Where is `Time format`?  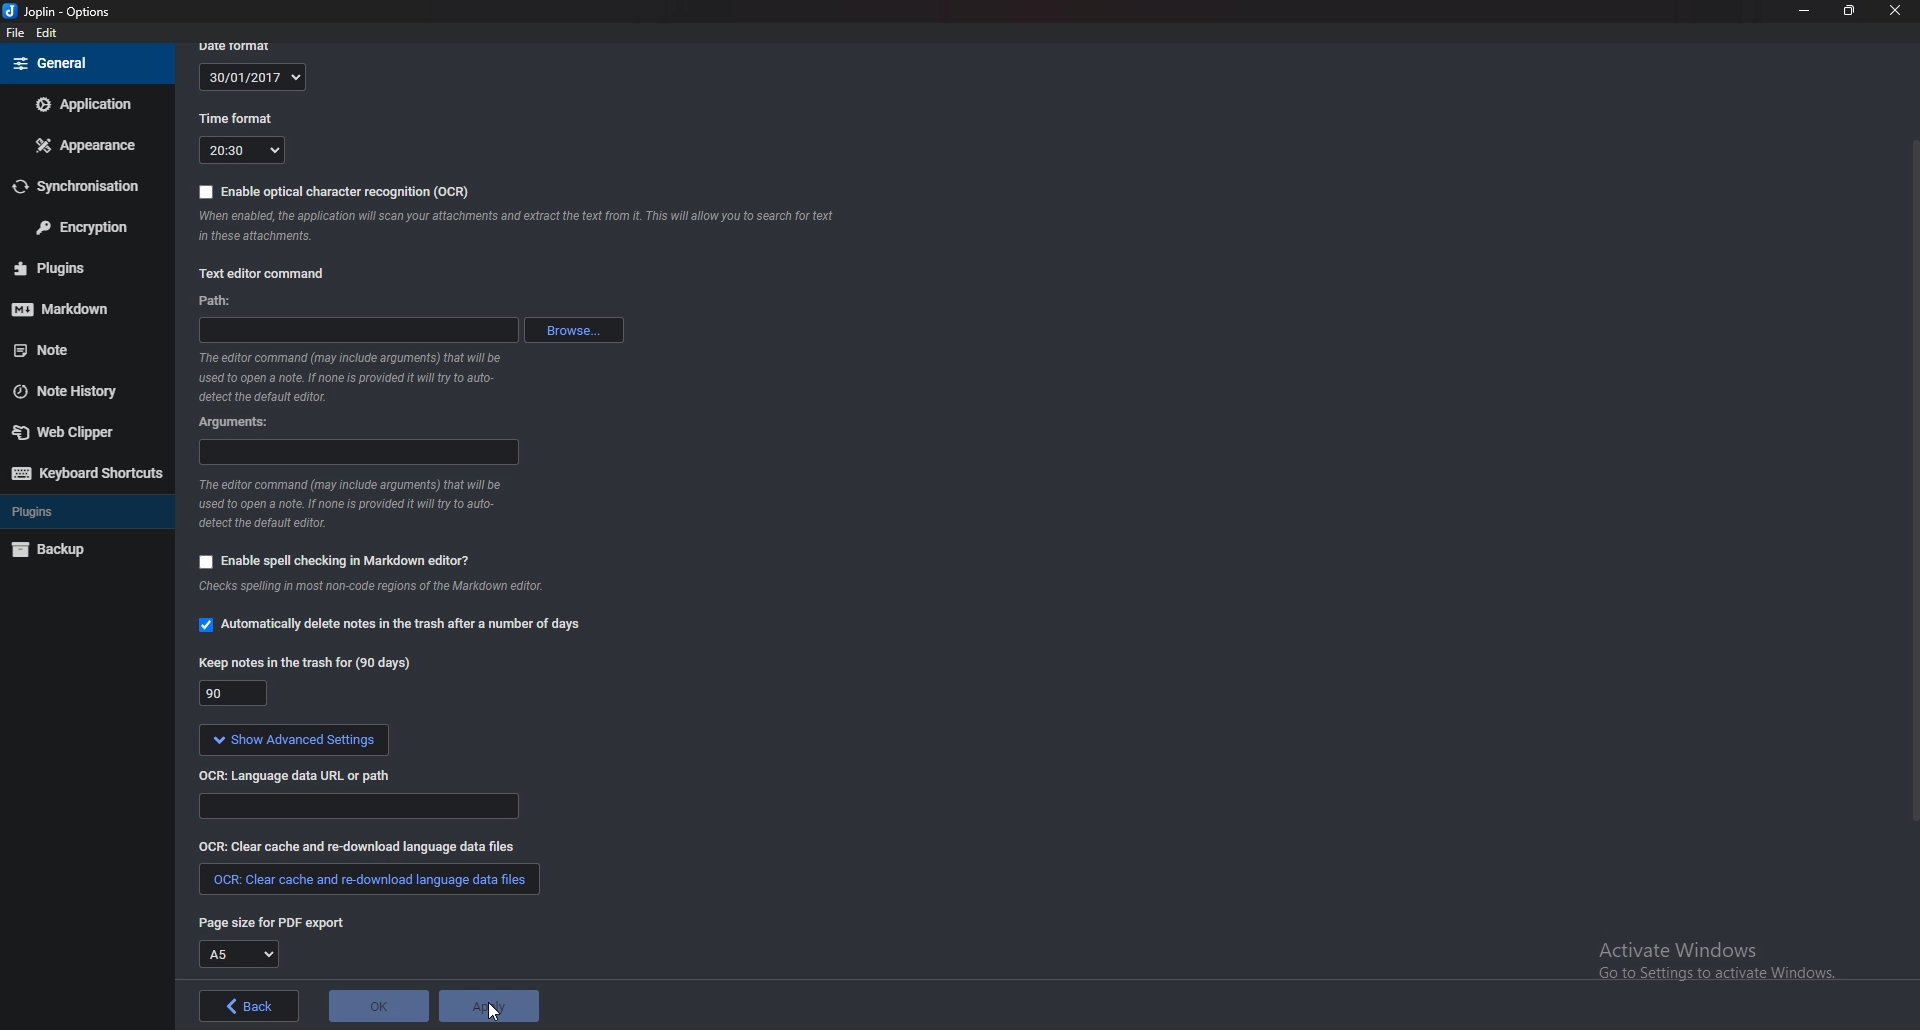
Time format is located at coordinates (238, 116).